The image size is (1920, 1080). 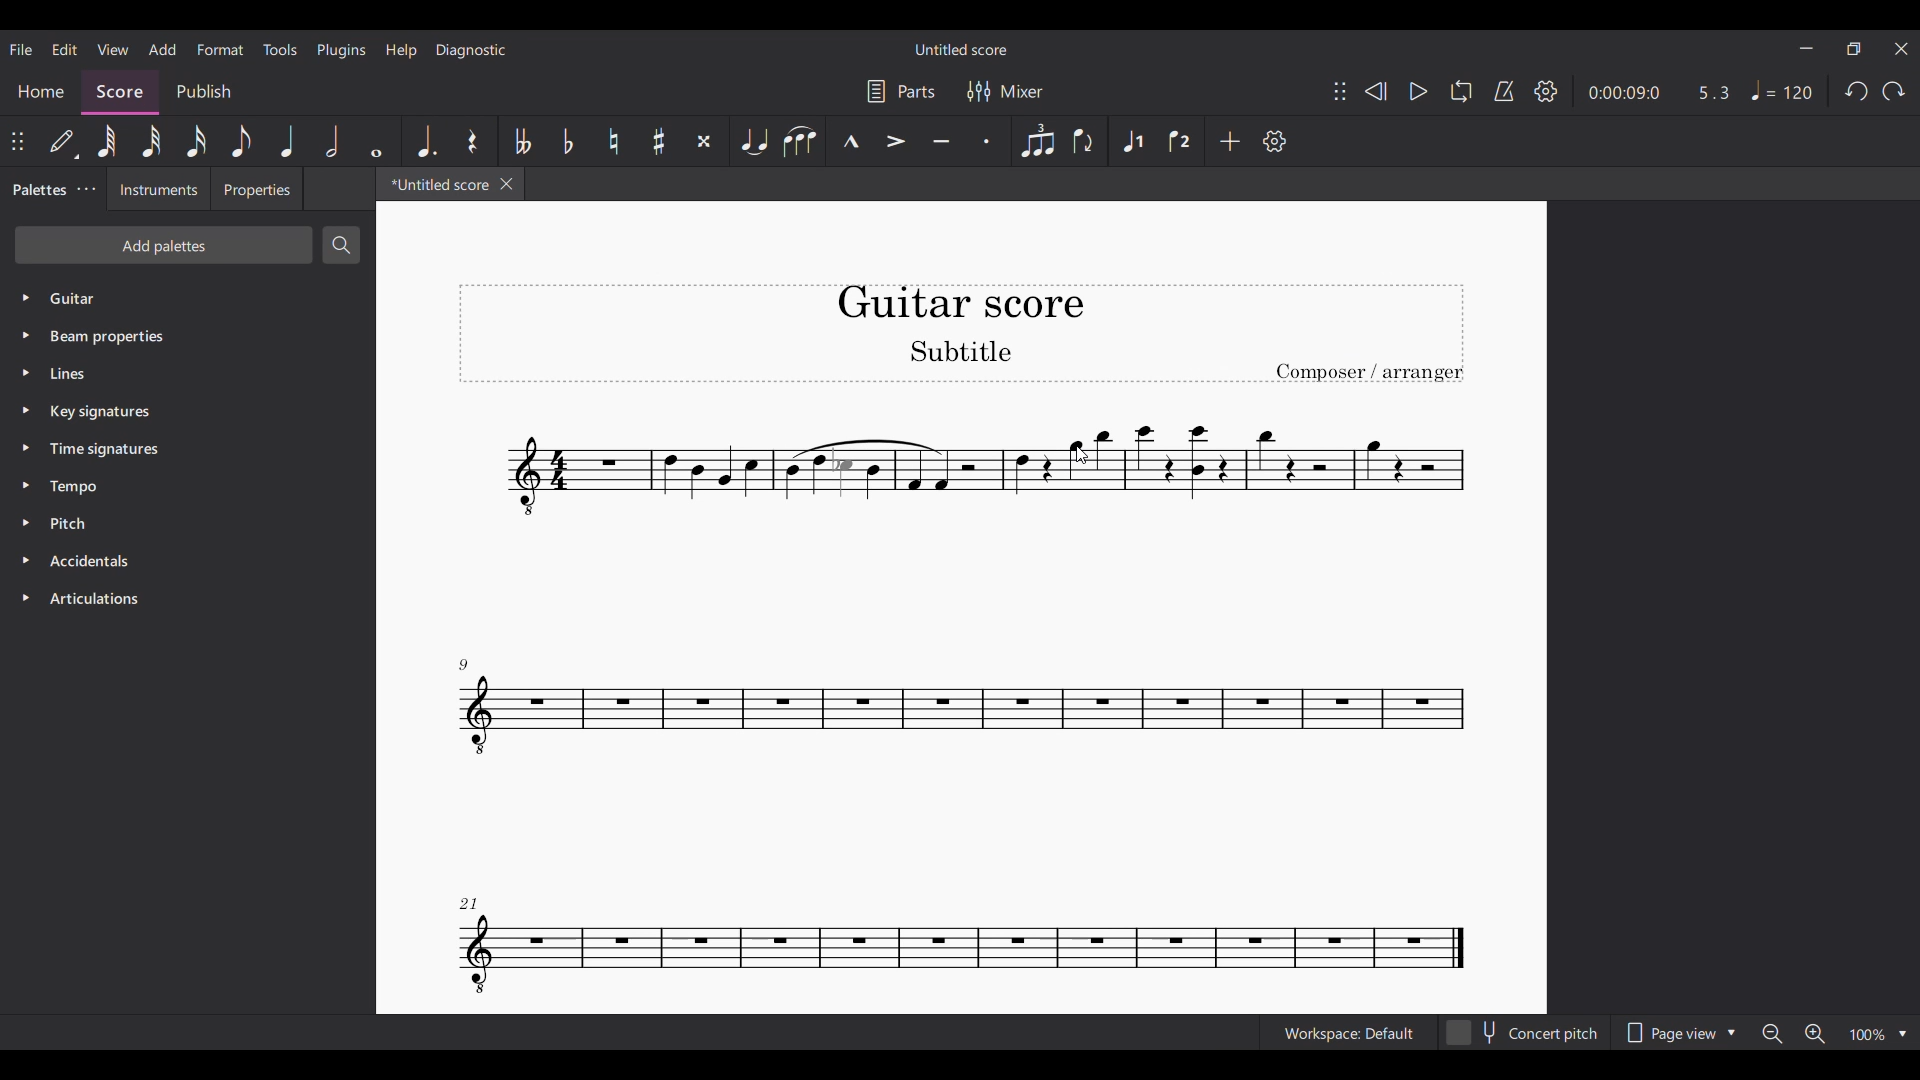 I want to click on Accent, so click(x=896, y=141).